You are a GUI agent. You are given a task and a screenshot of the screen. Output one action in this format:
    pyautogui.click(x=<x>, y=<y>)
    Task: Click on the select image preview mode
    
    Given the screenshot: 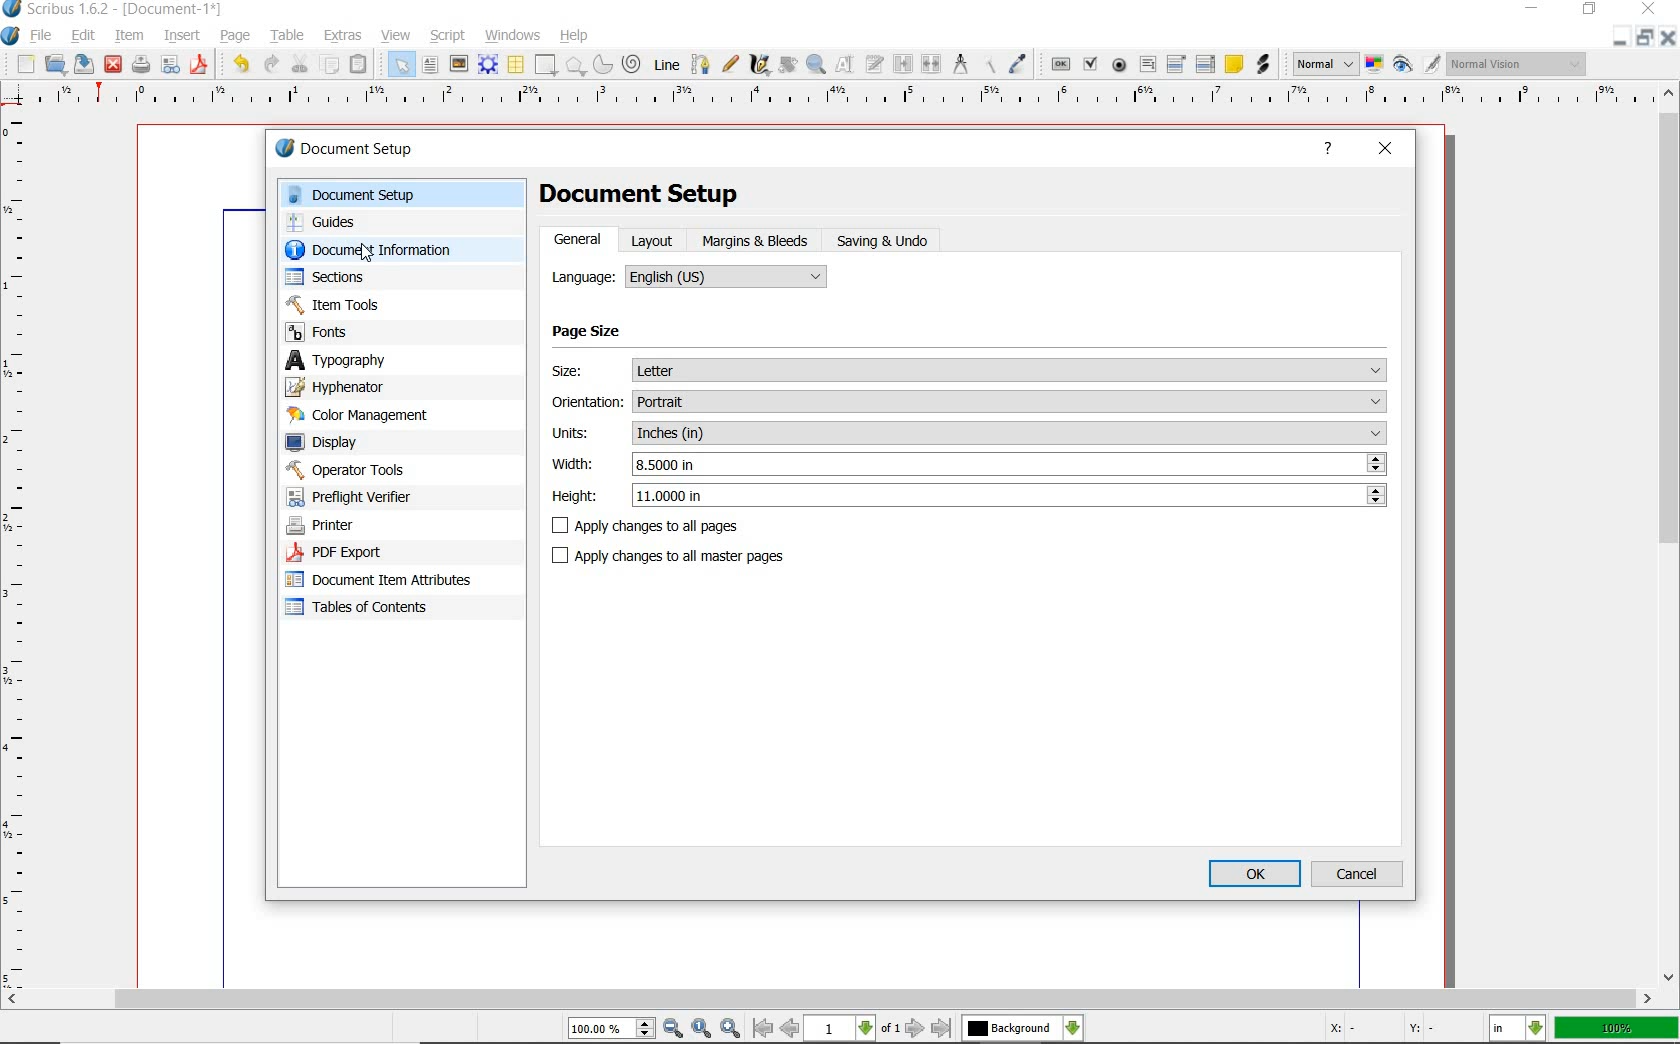 What is the action you would take?
    pyautogui.click(x=1325, y=65)
    